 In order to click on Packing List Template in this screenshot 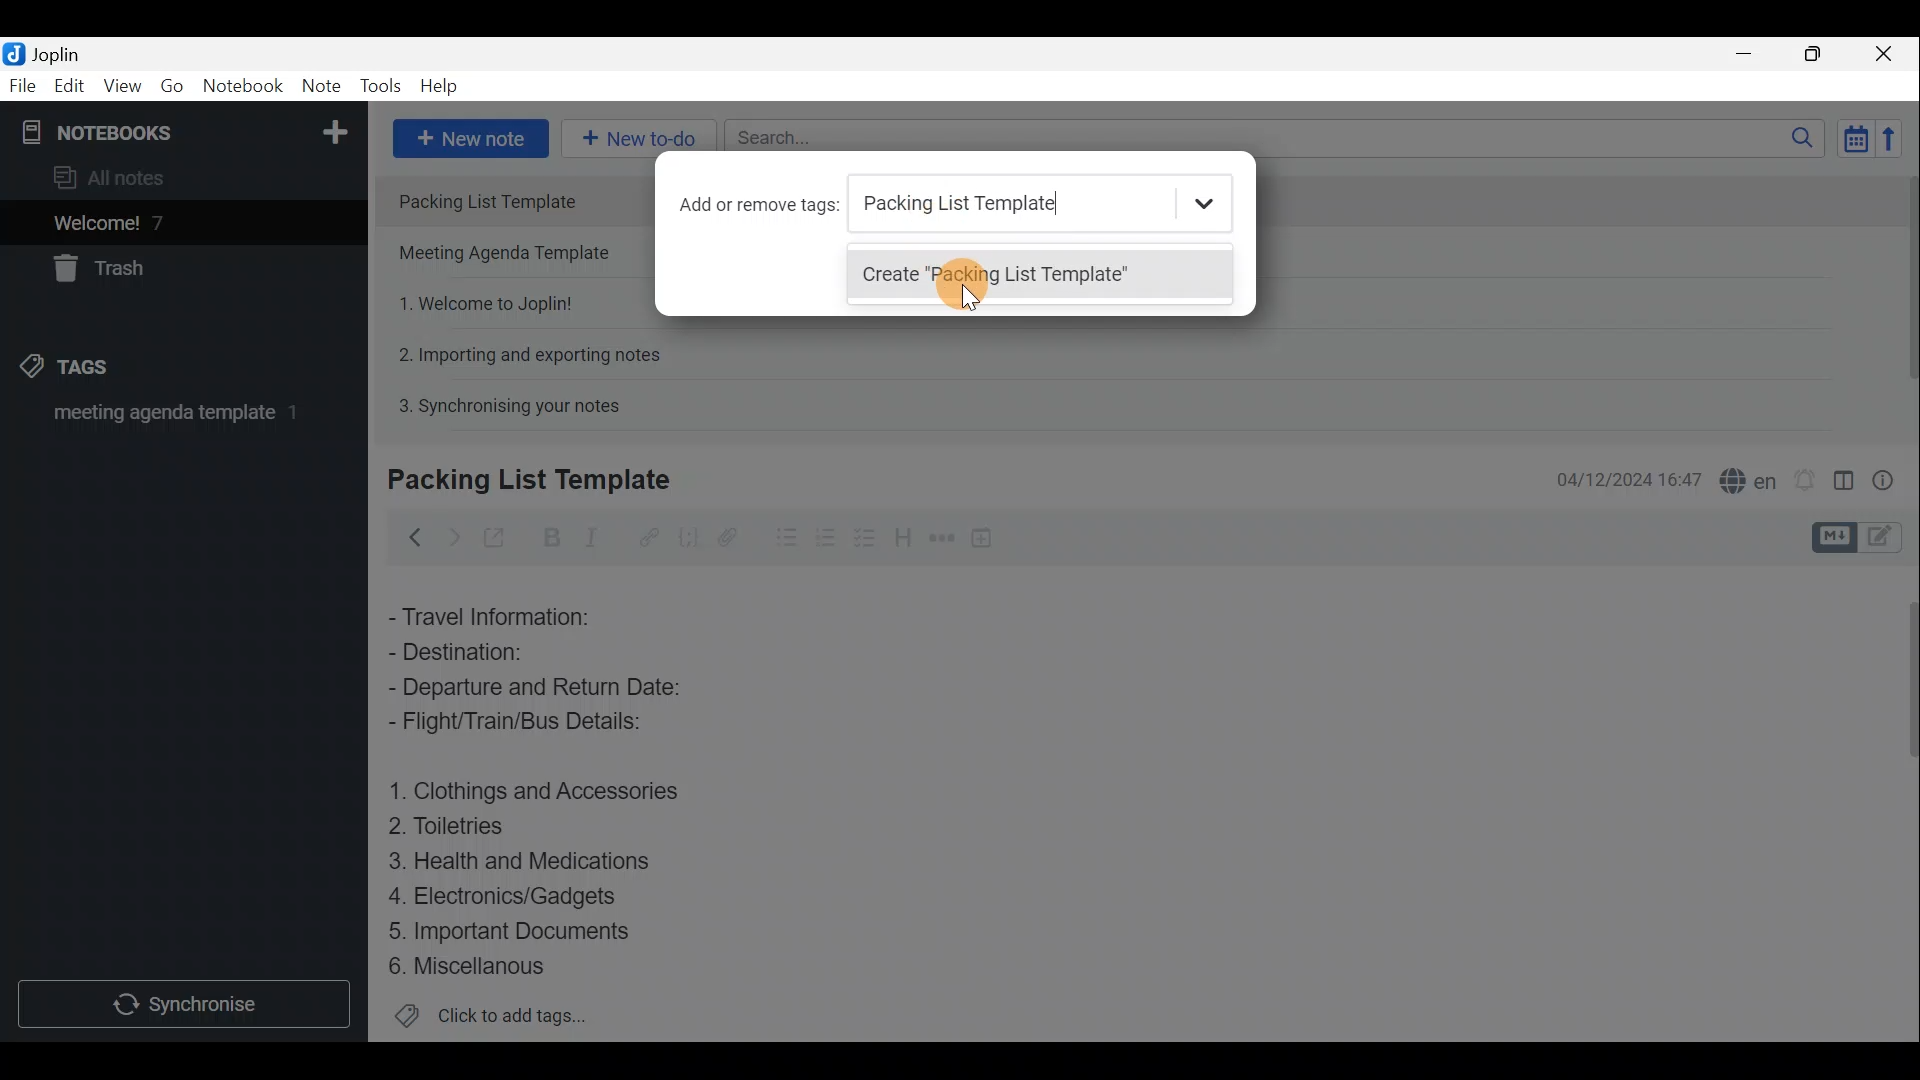, I will do `click(515, 200)`.